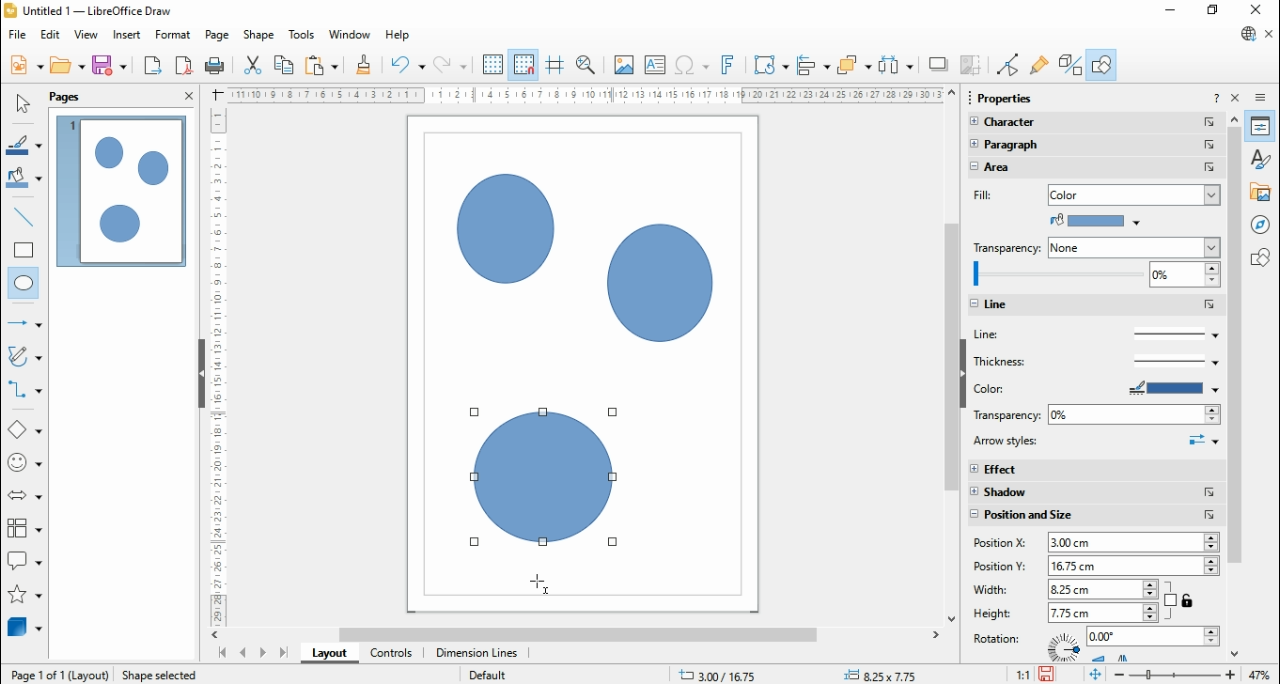 This screenshot has height=684, width=1280. I want to click on stars and banners , so click(23, 596).